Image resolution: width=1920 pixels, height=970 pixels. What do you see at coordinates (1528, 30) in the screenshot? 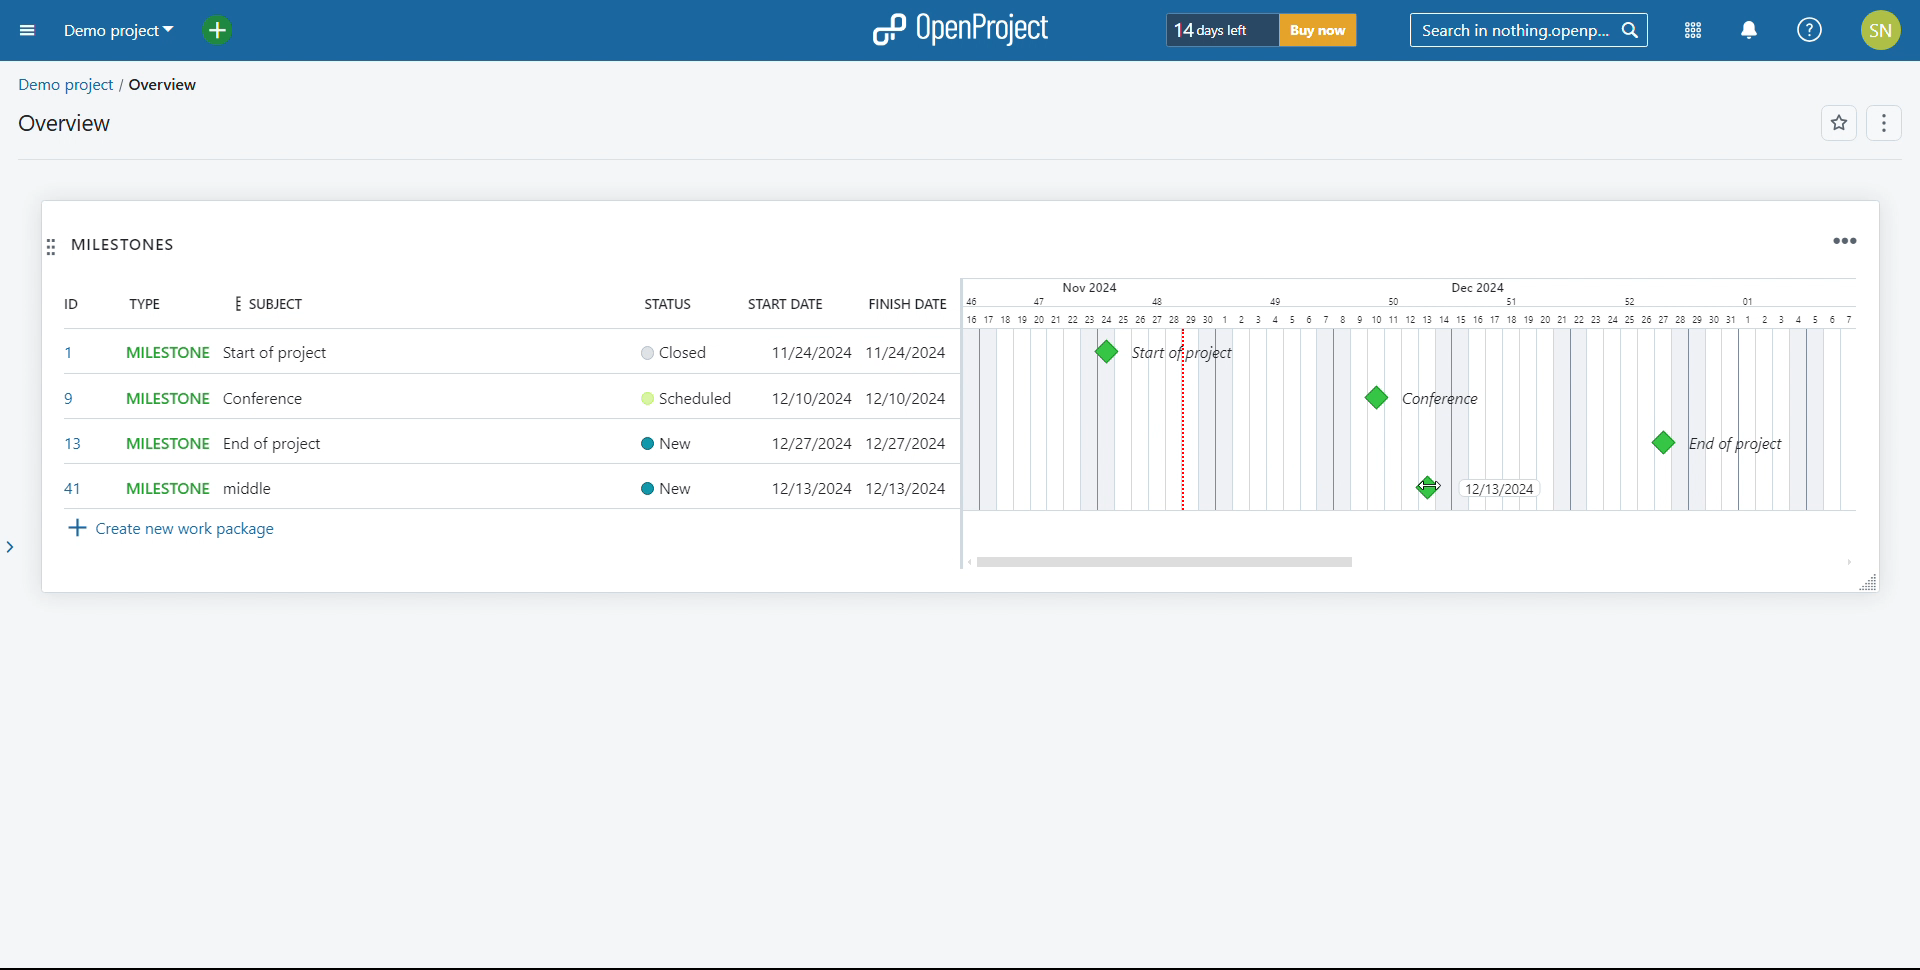
I see `search` at bounding box center [1528, 30].